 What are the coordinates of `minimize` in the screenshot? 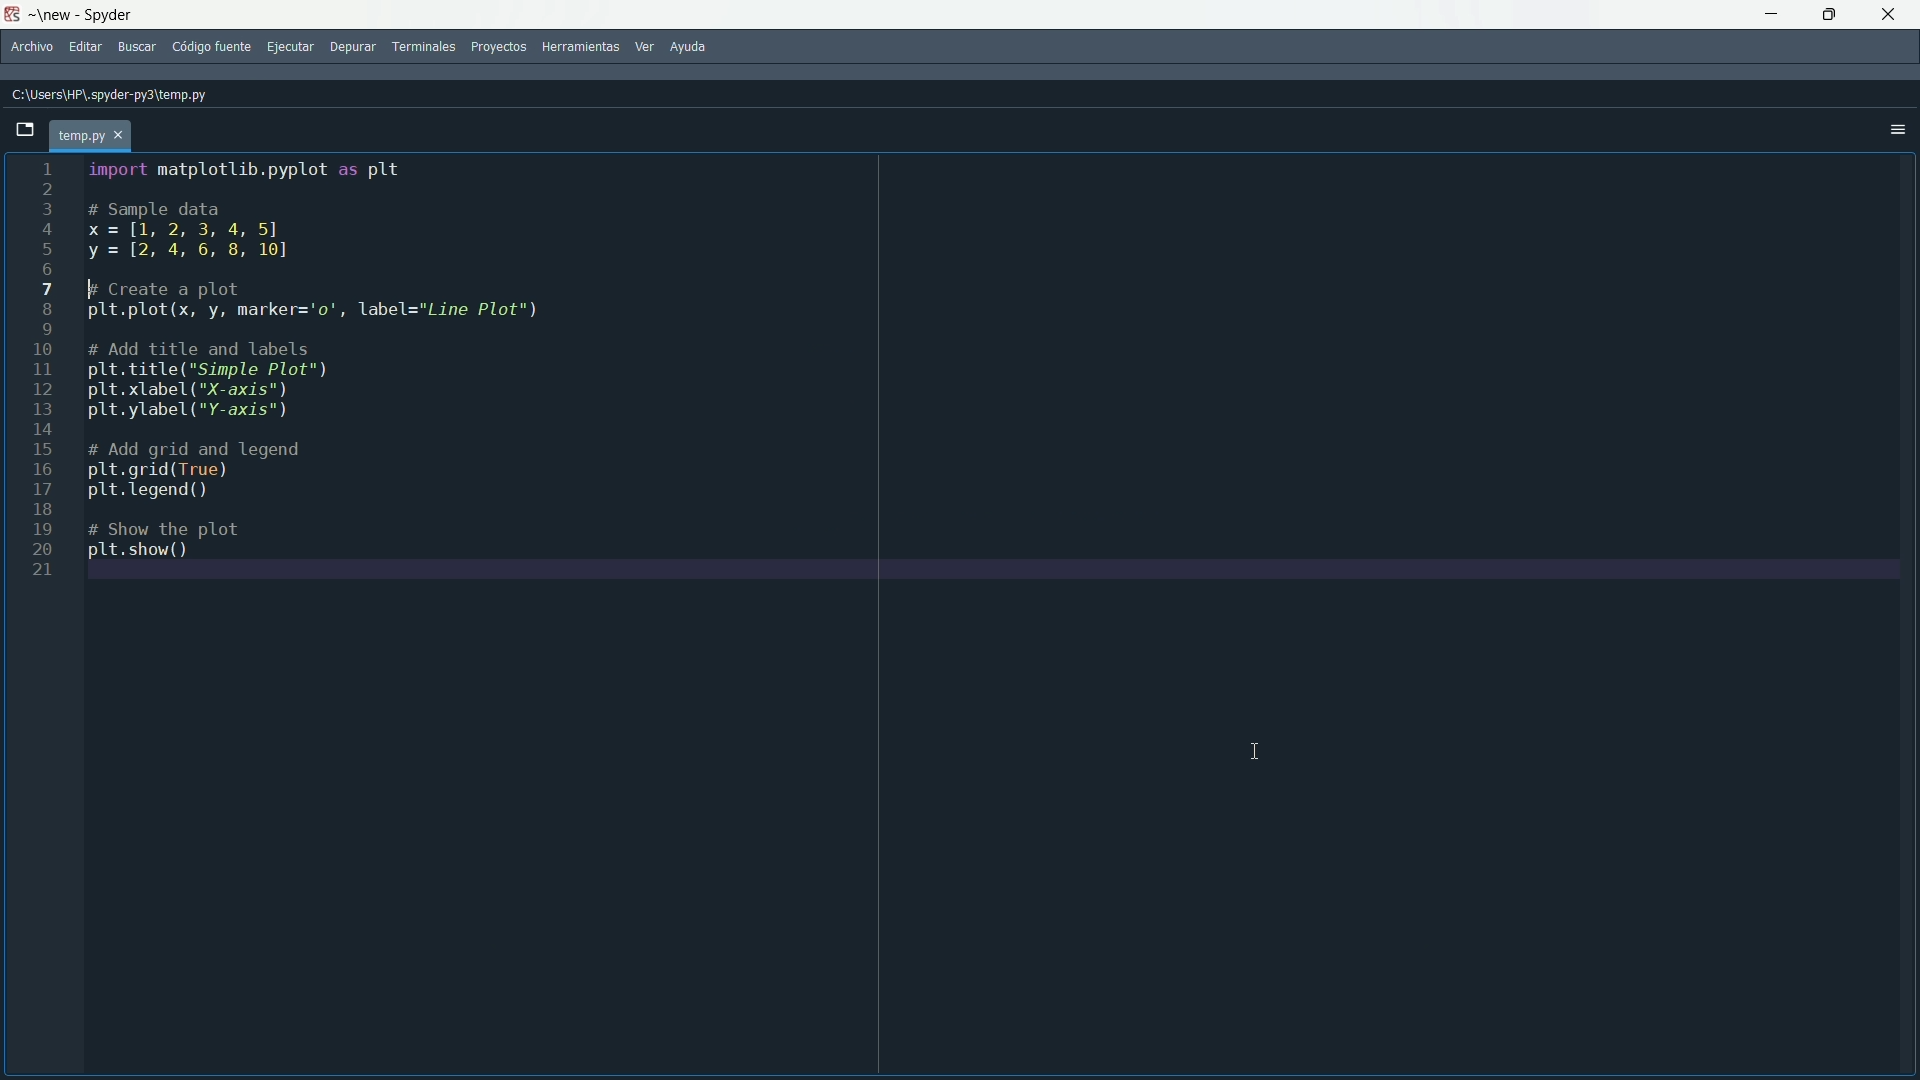 It's located at (1772, 15).